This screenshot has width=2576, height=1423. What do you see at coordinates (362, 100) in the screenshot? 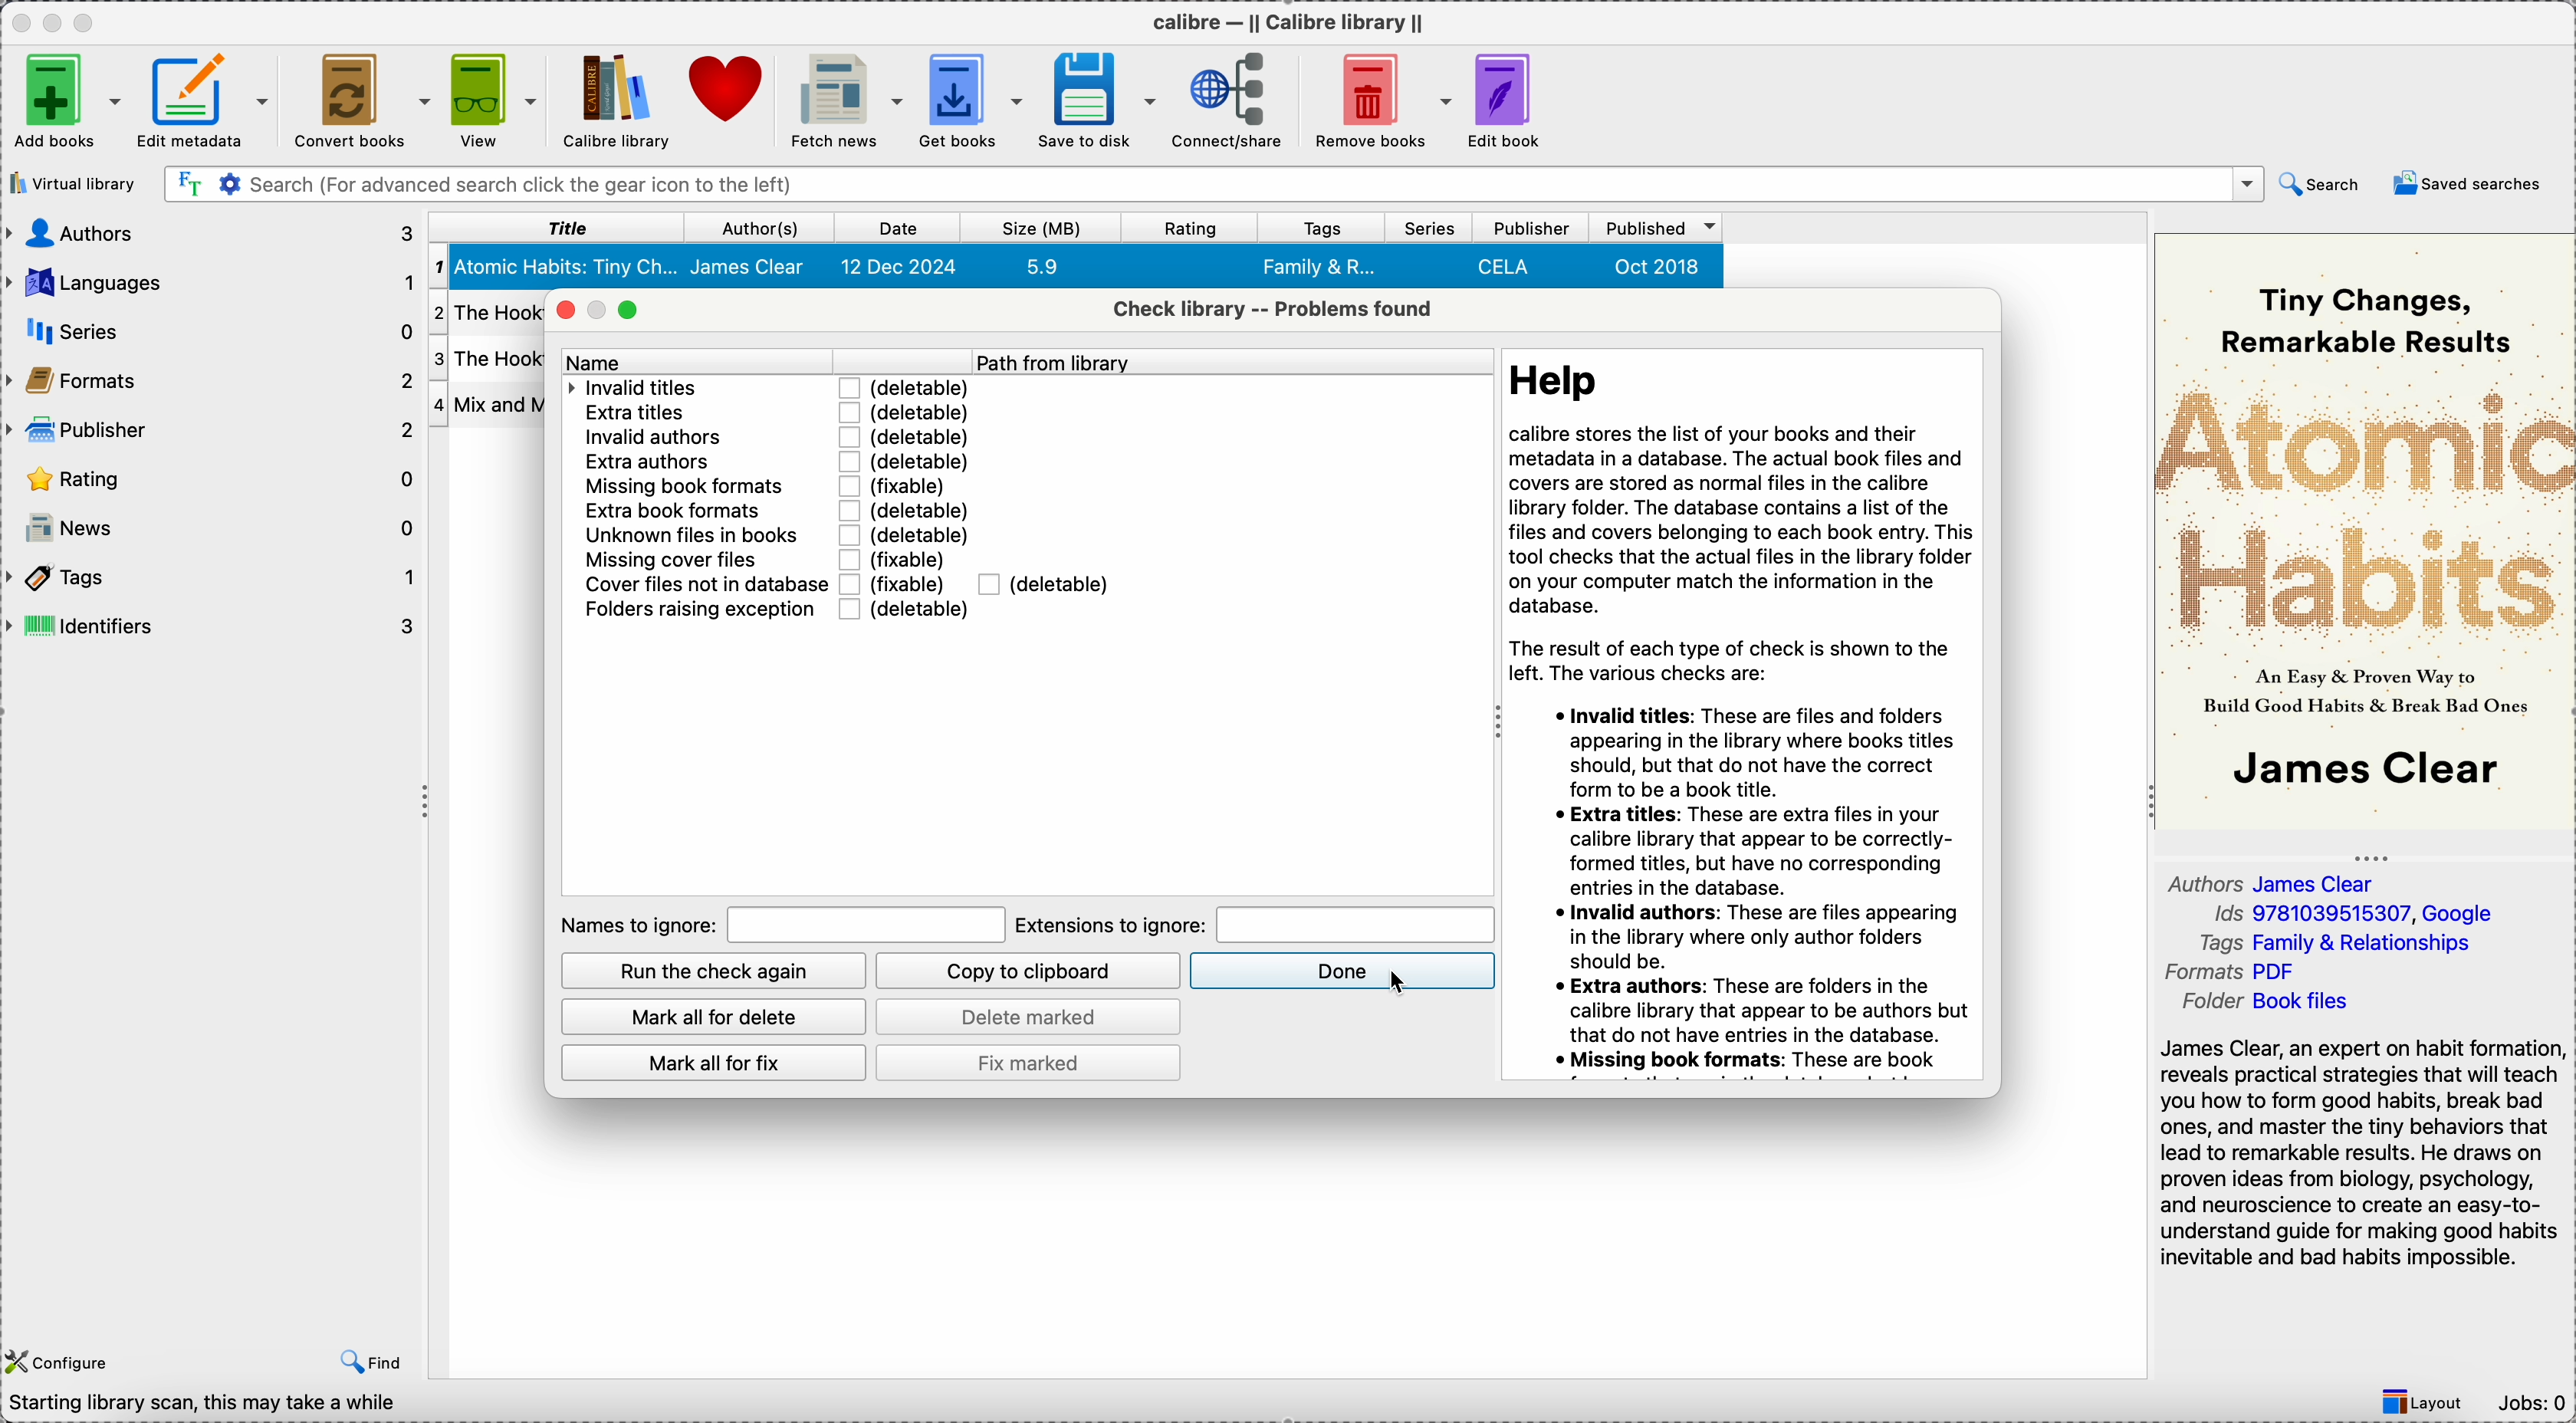
I see `convert books` at bounding box center [362, 100].